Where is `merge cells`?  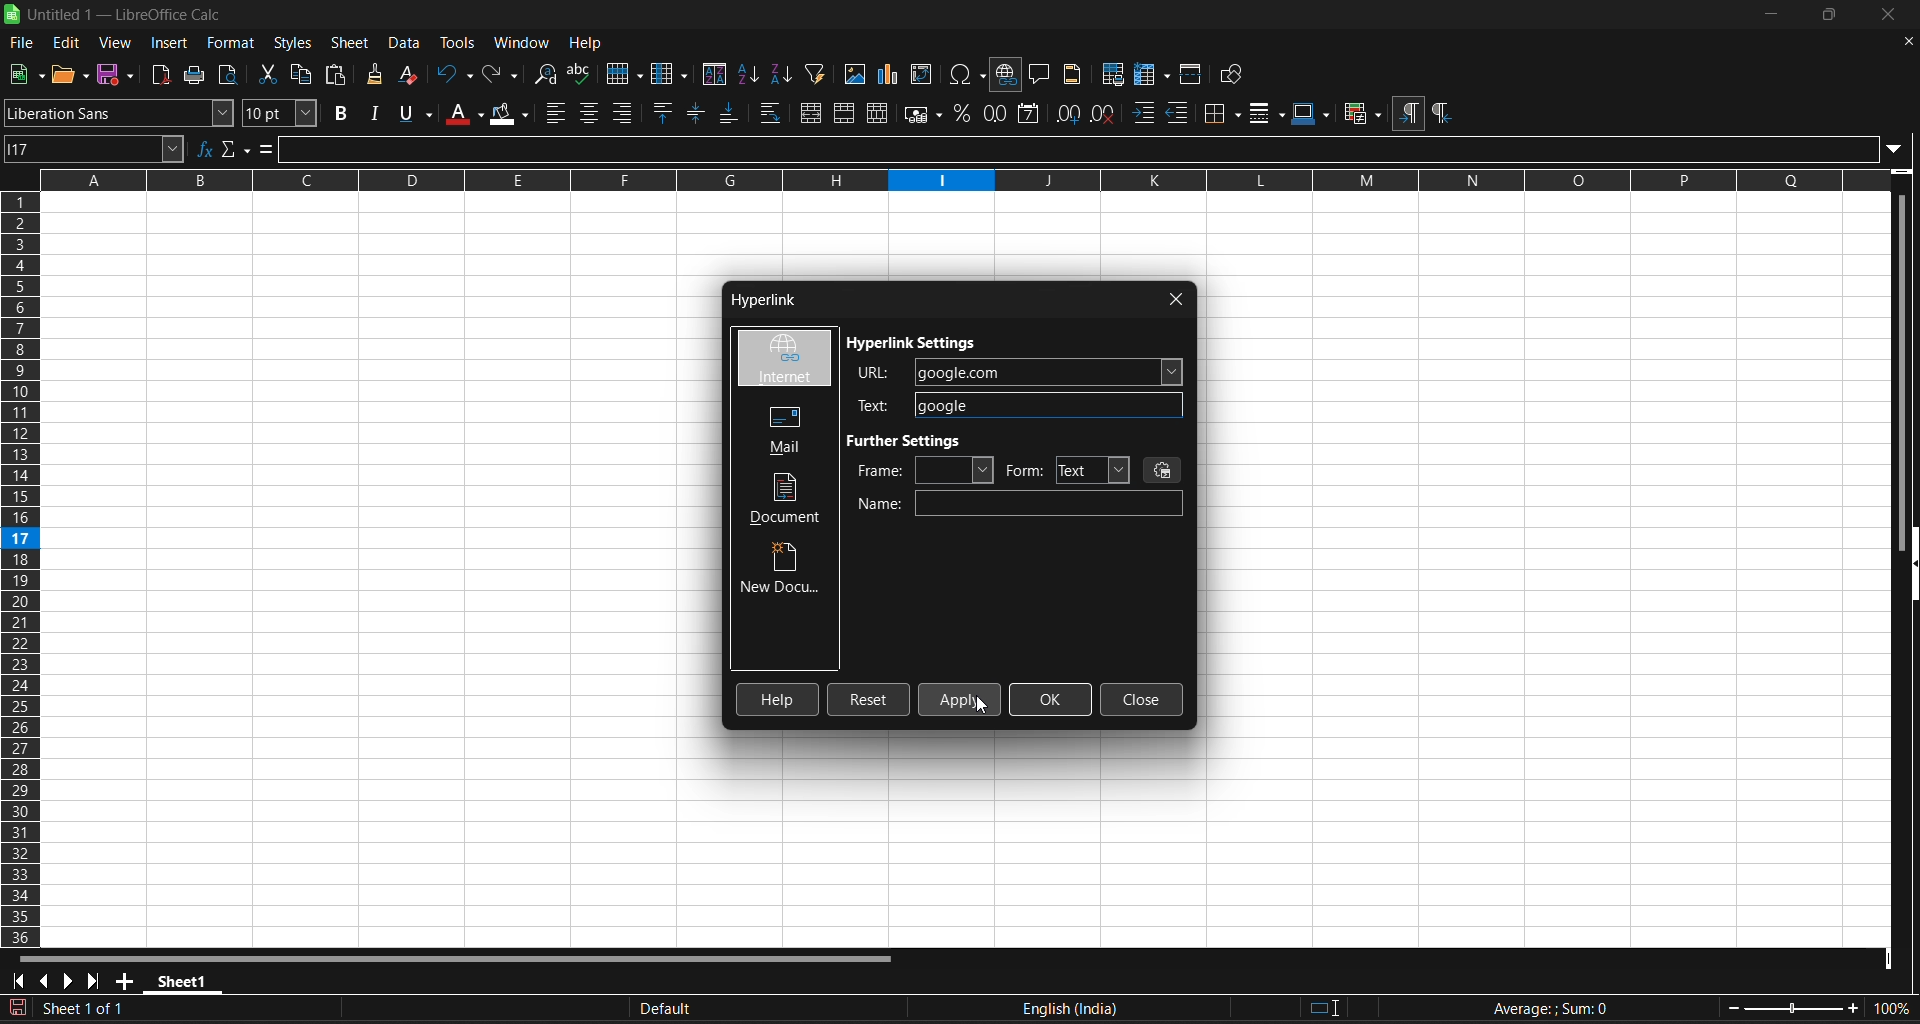 merge cells is located at coordinates (844, 113).